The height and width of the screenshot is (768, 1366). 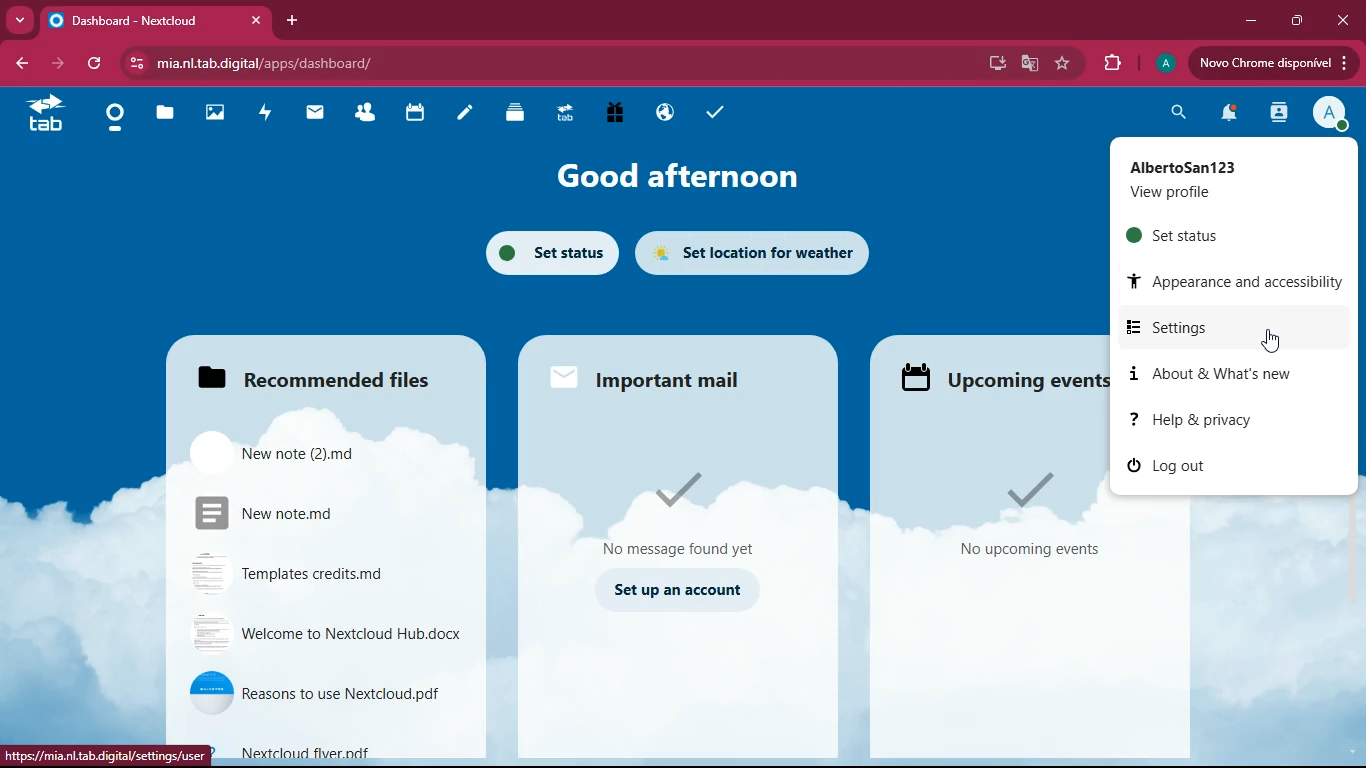 I want to click on forward, so click(x=55, y=64).